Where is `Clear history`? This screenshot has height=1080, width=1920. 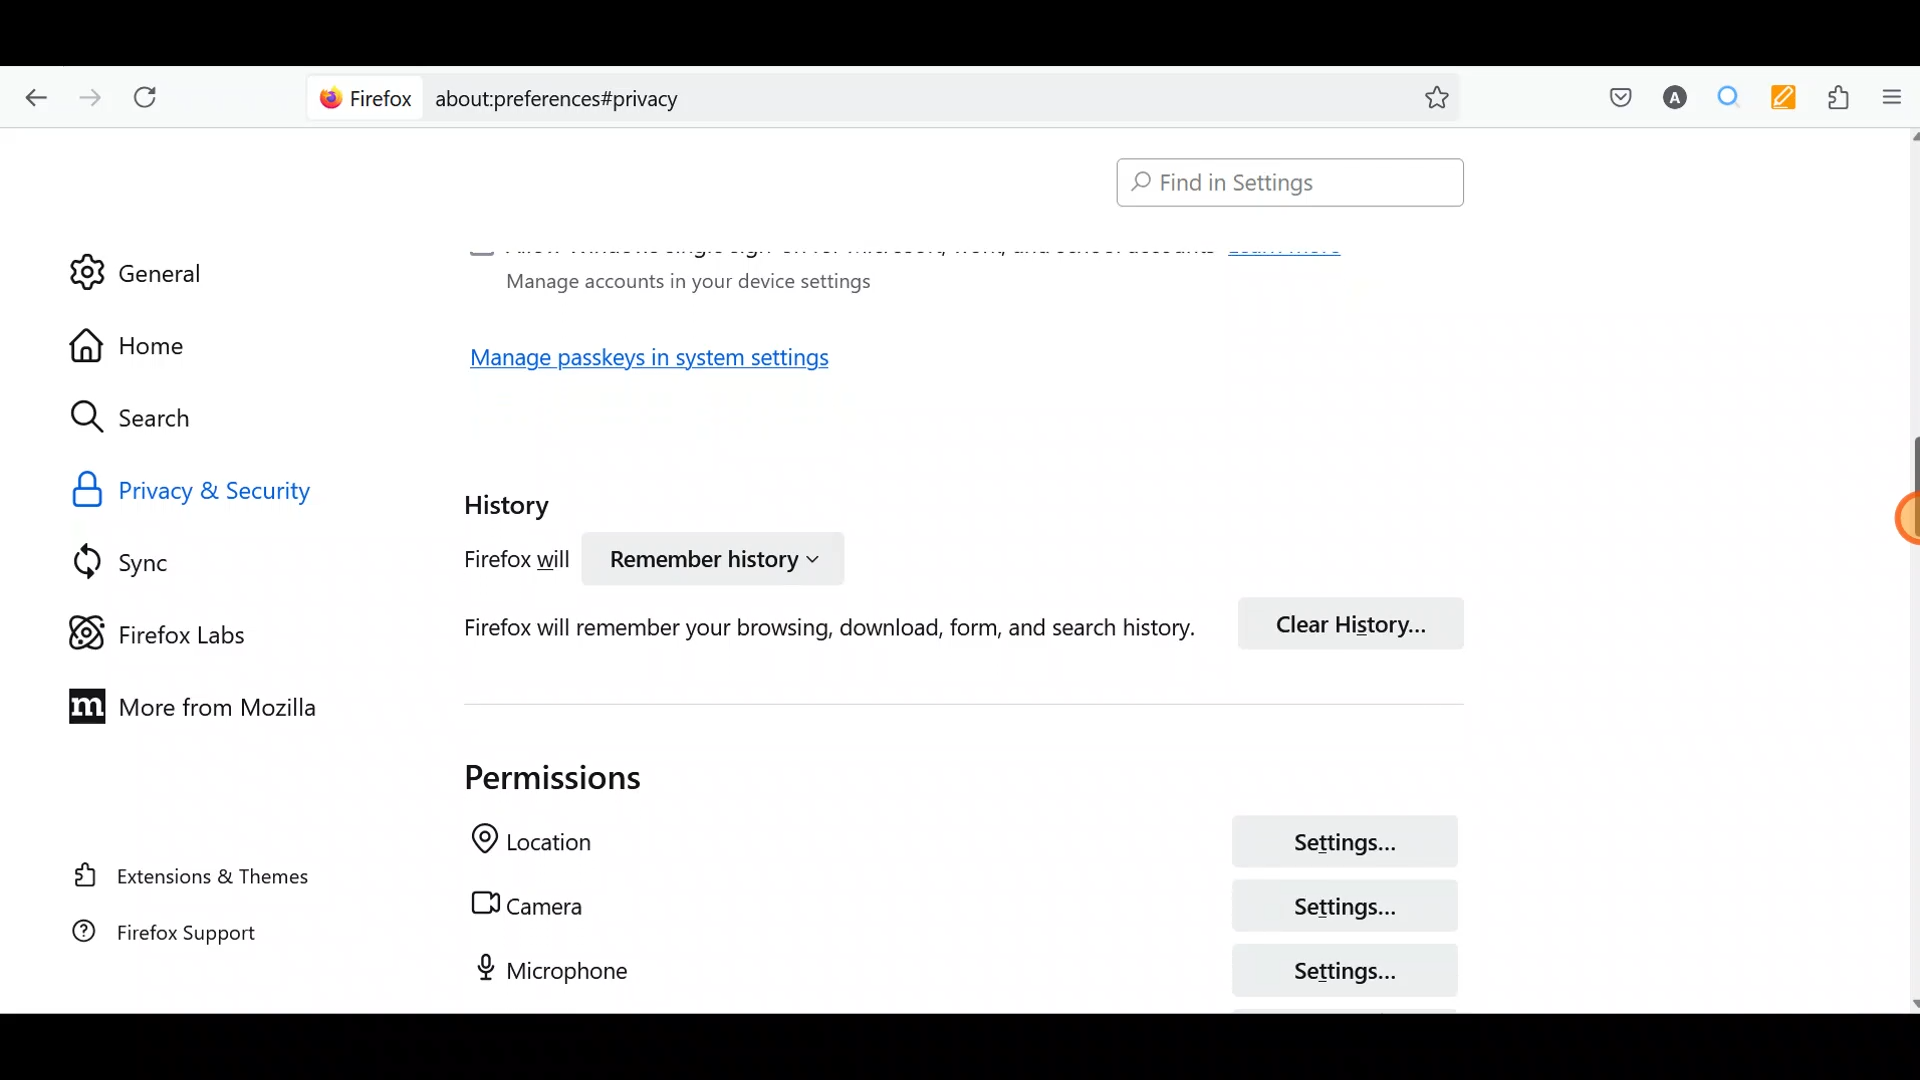
Clear history is located at coordinates (1360, 621).